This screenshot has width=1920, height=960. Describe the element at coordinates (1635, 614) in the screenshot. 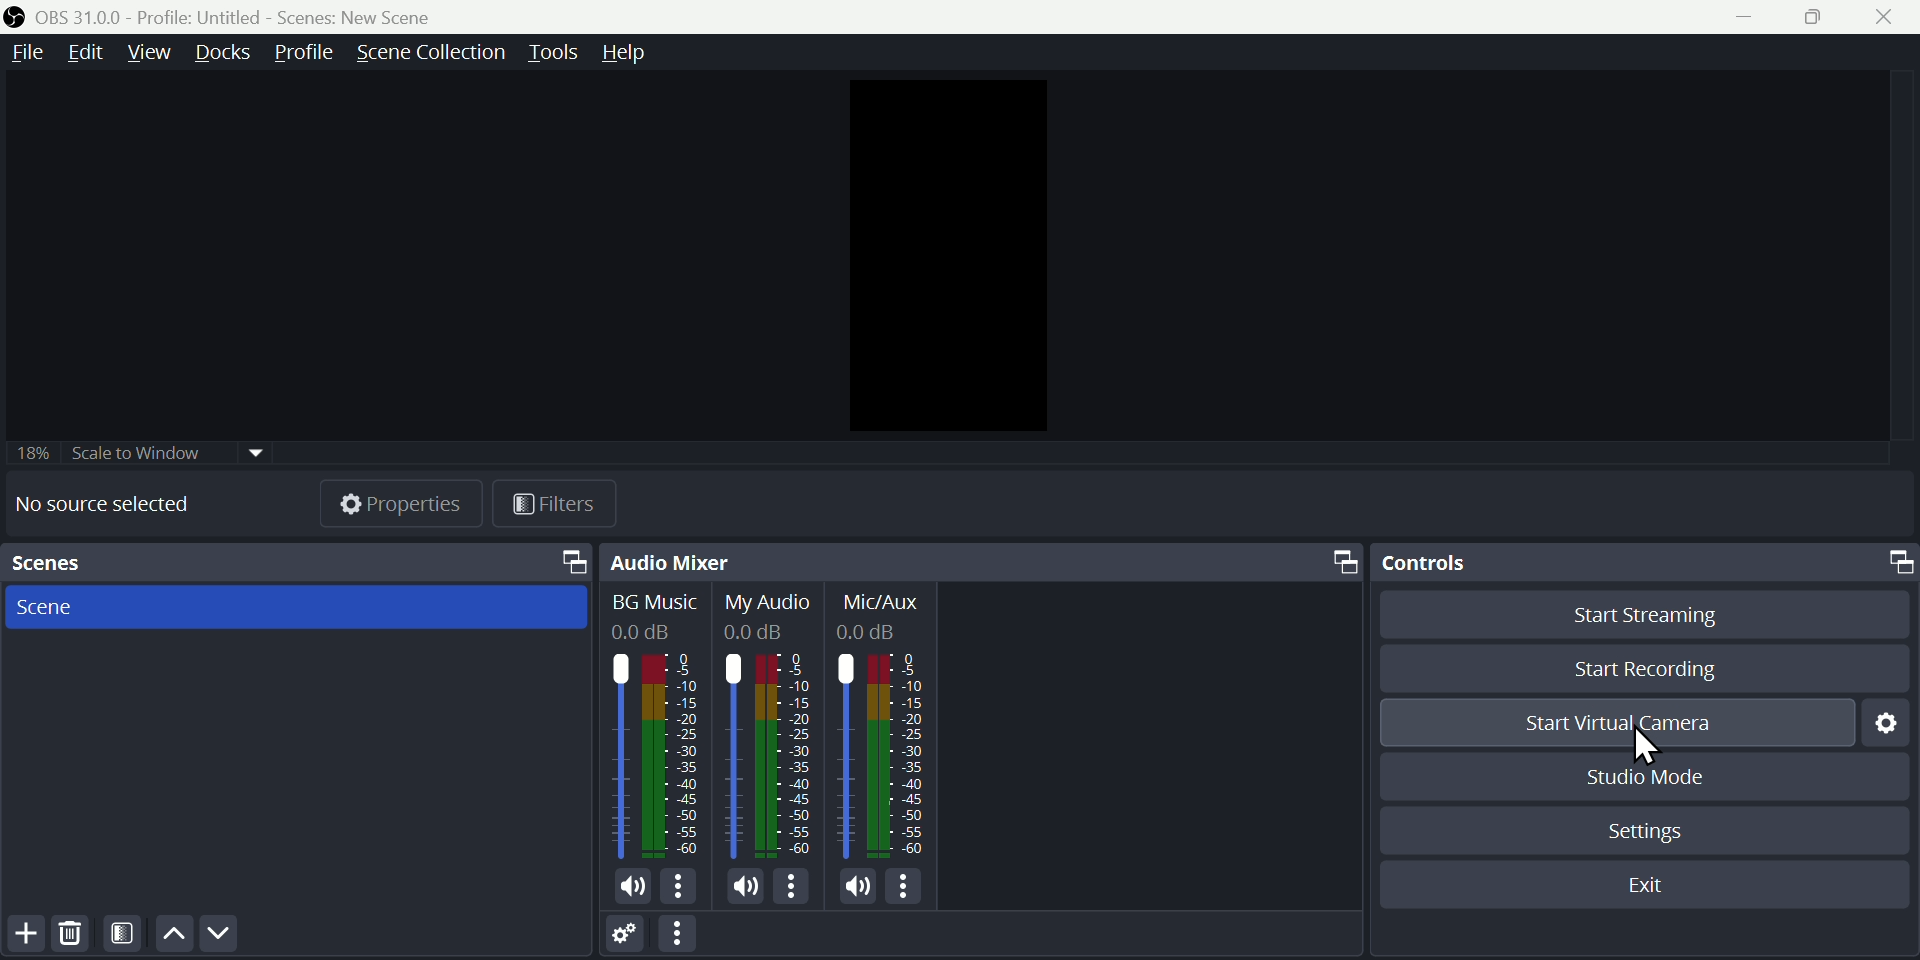

I see `Start streaming` at that location.